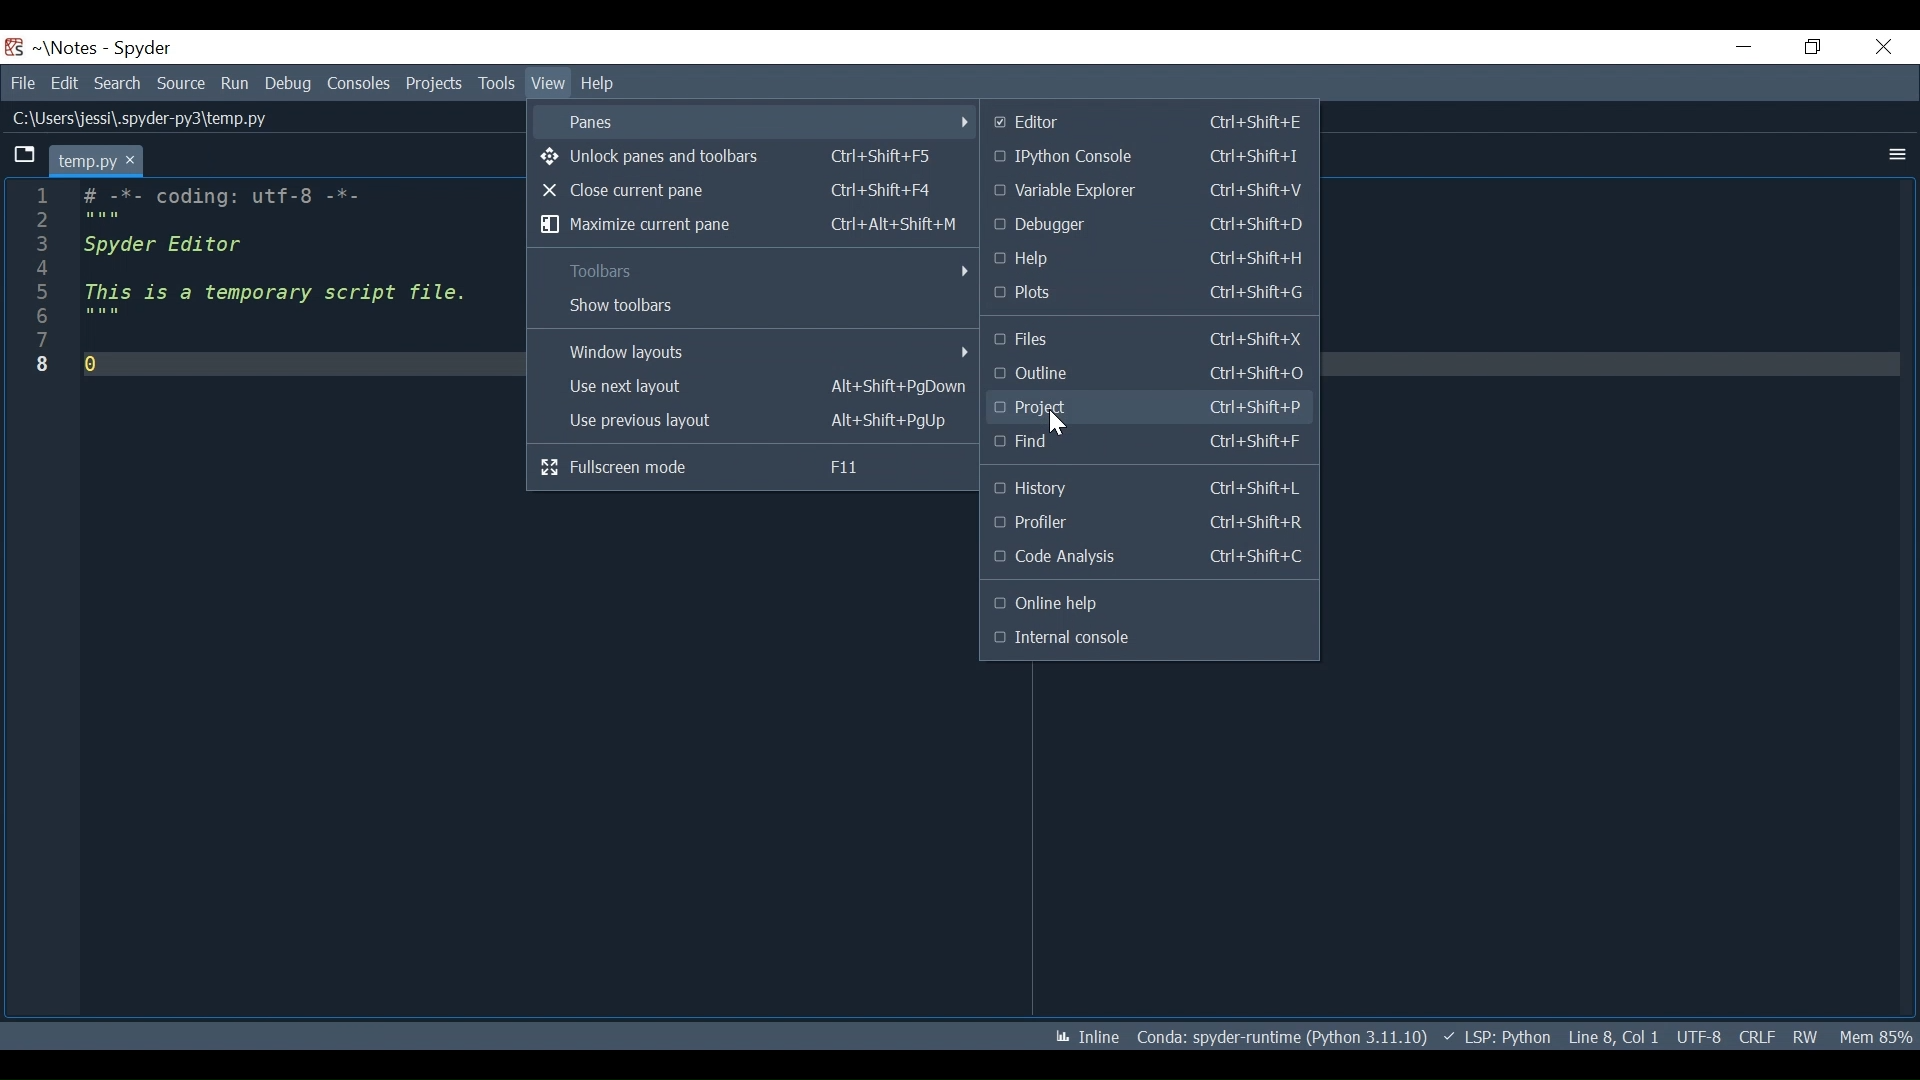  Describe the element at coordinates (435, 84) in the screenshot. I see `Projects` at that location.